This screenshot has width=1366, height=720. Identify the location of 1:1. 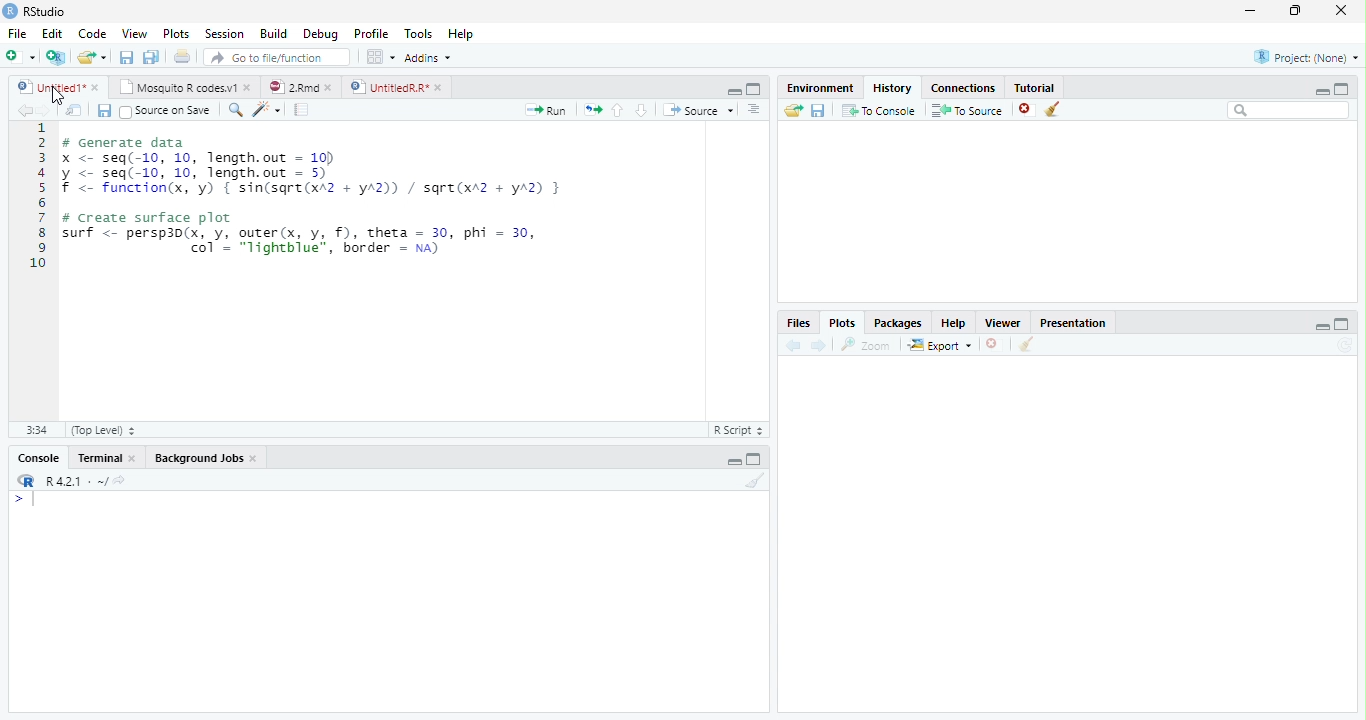
(37, 430).